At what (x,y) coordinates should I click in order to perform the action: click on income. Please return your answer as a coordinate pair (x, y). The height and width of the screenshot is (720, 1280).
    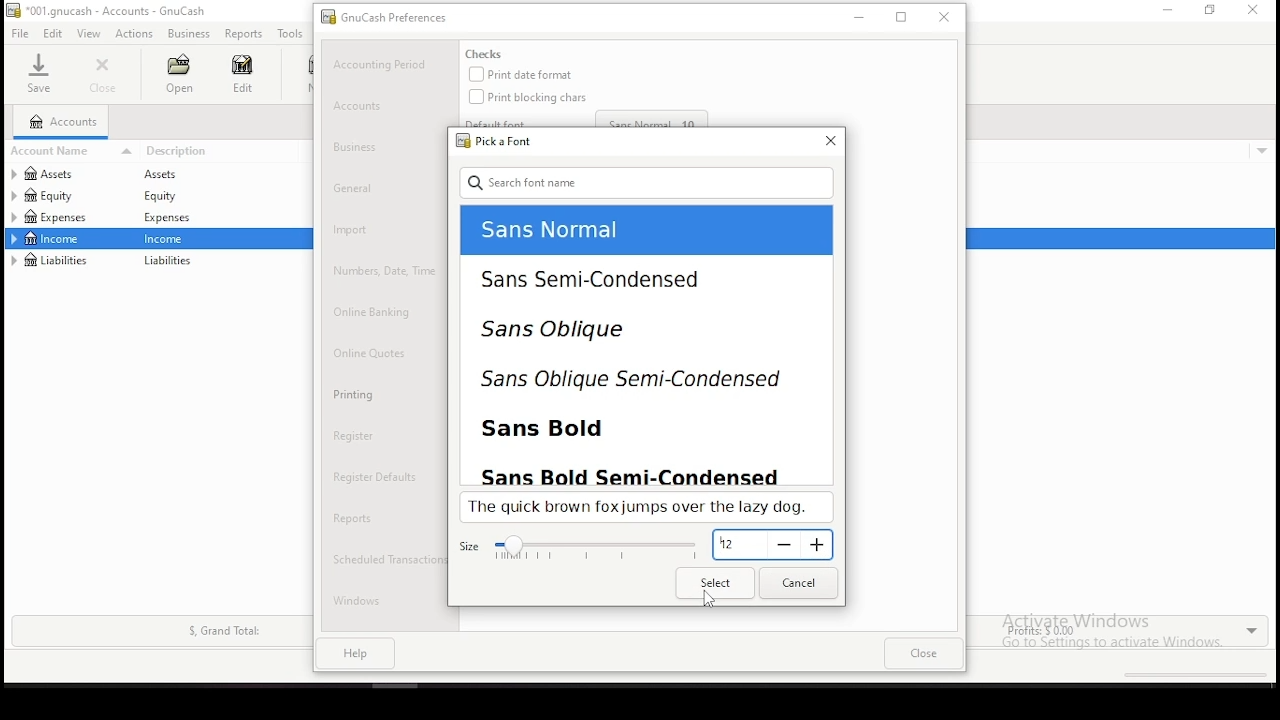
    Looking at the image, I should click on (168, 239).